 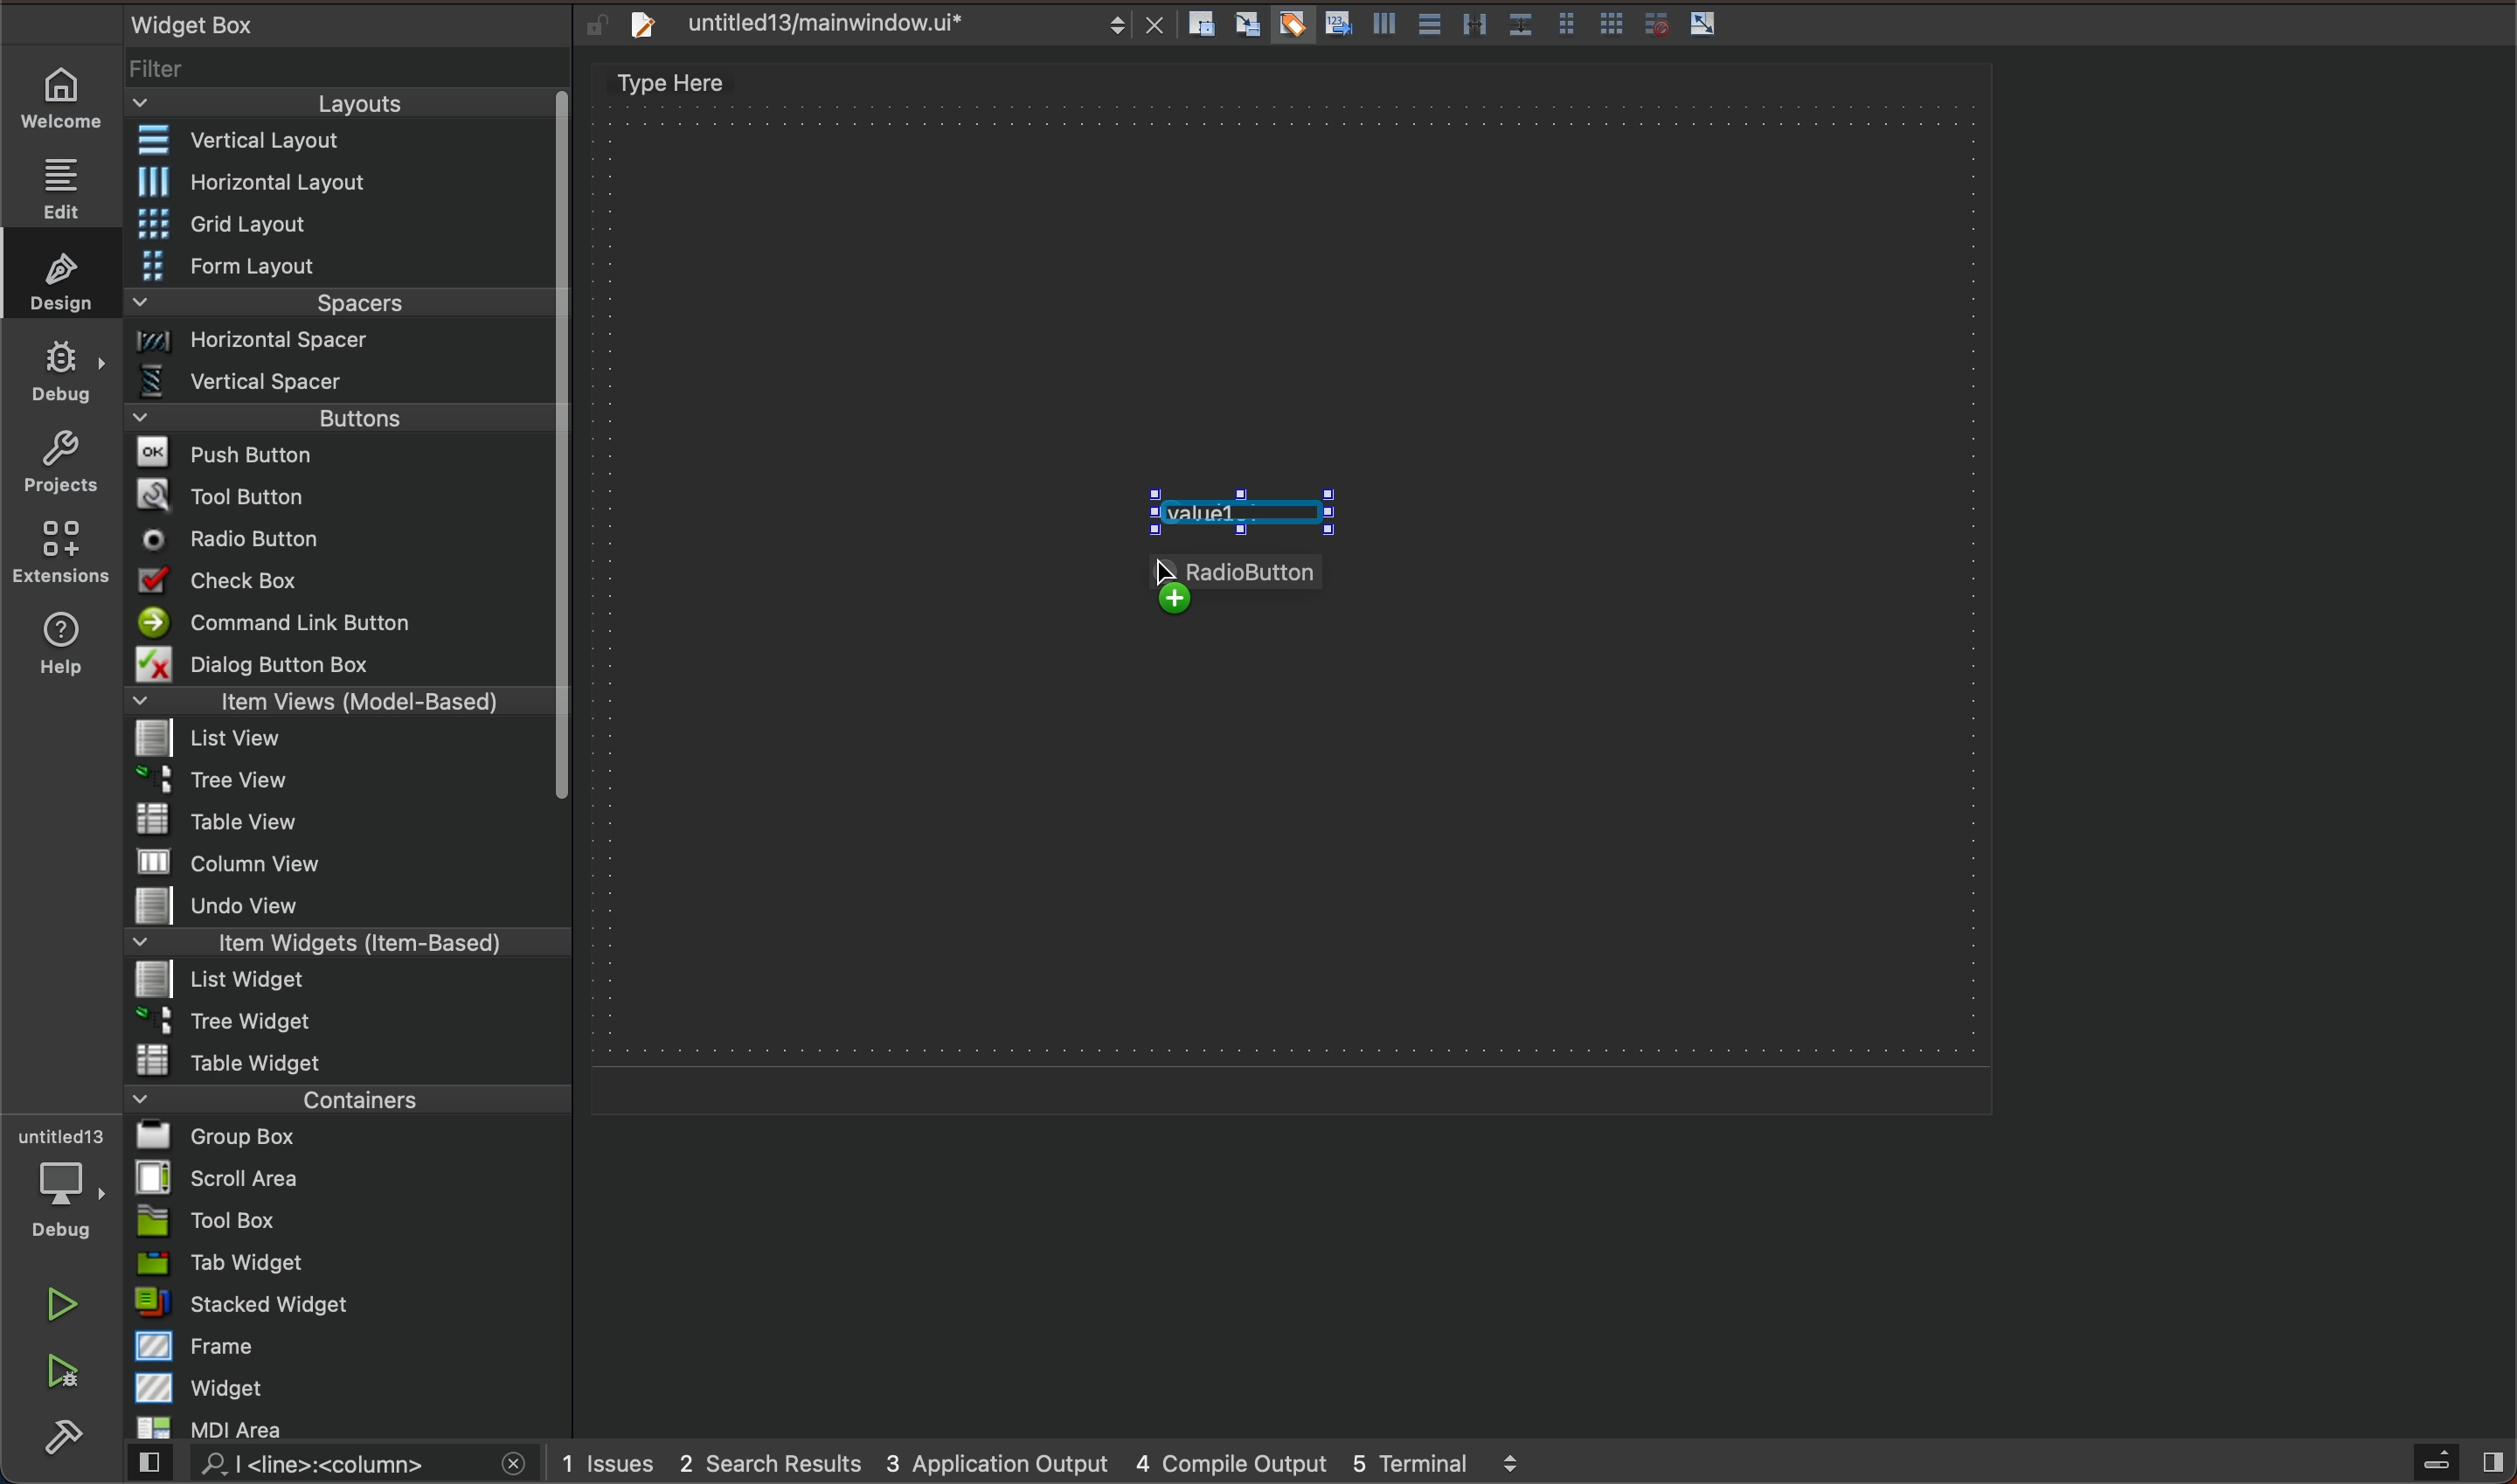 I want to click on scroll area, so click(x=348, y=1177).